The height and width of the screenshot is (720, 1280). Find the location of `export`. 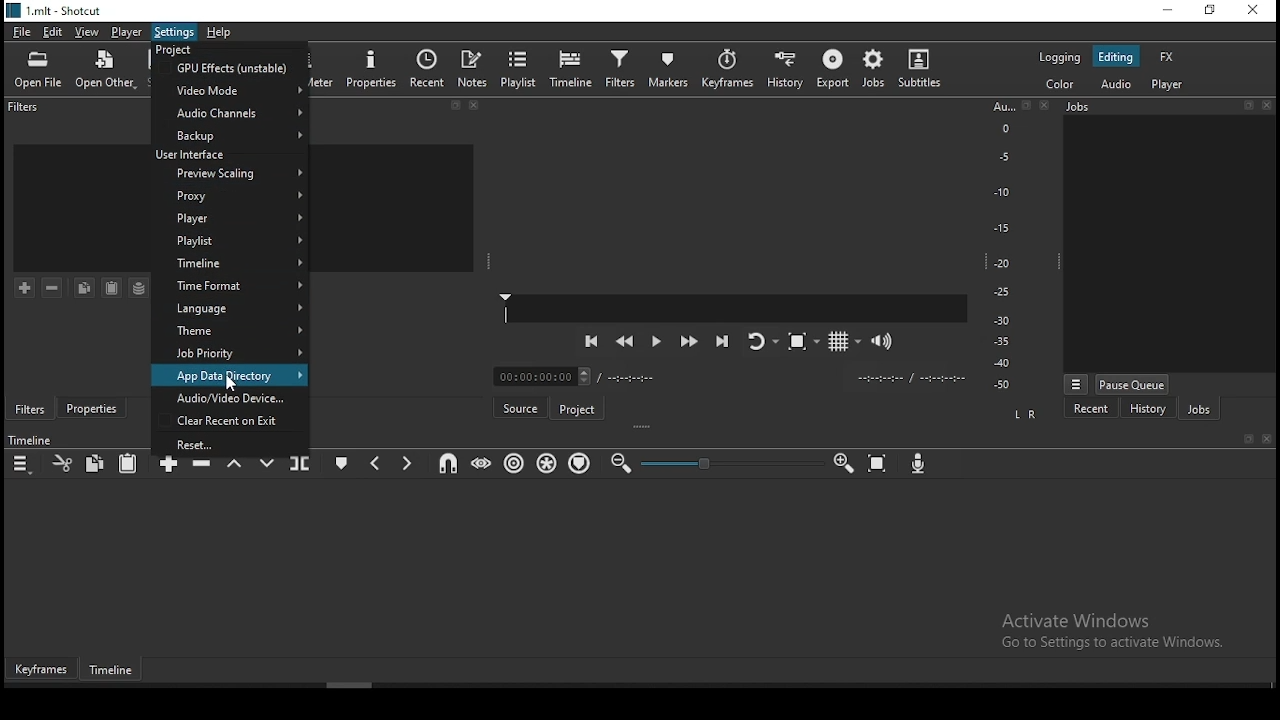

export is located at coordinates (831, 72).